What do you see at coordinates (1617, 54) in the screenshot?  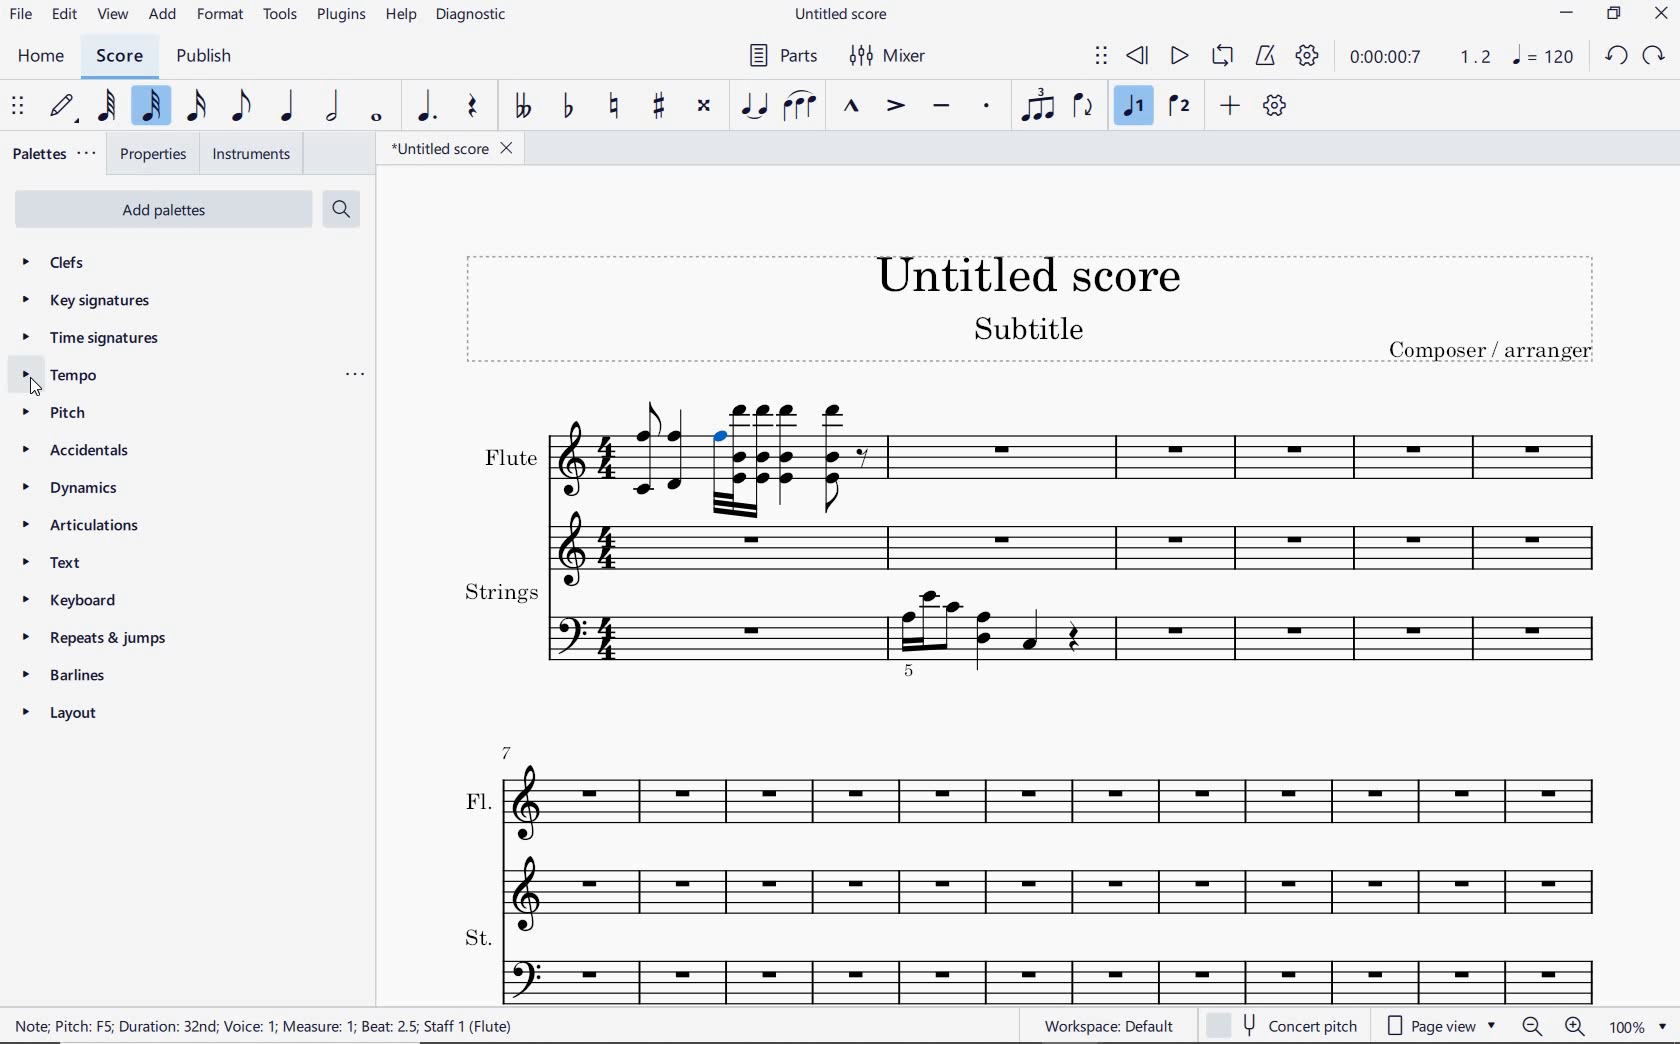 I see `undo` at bounding box center [1617, 54].